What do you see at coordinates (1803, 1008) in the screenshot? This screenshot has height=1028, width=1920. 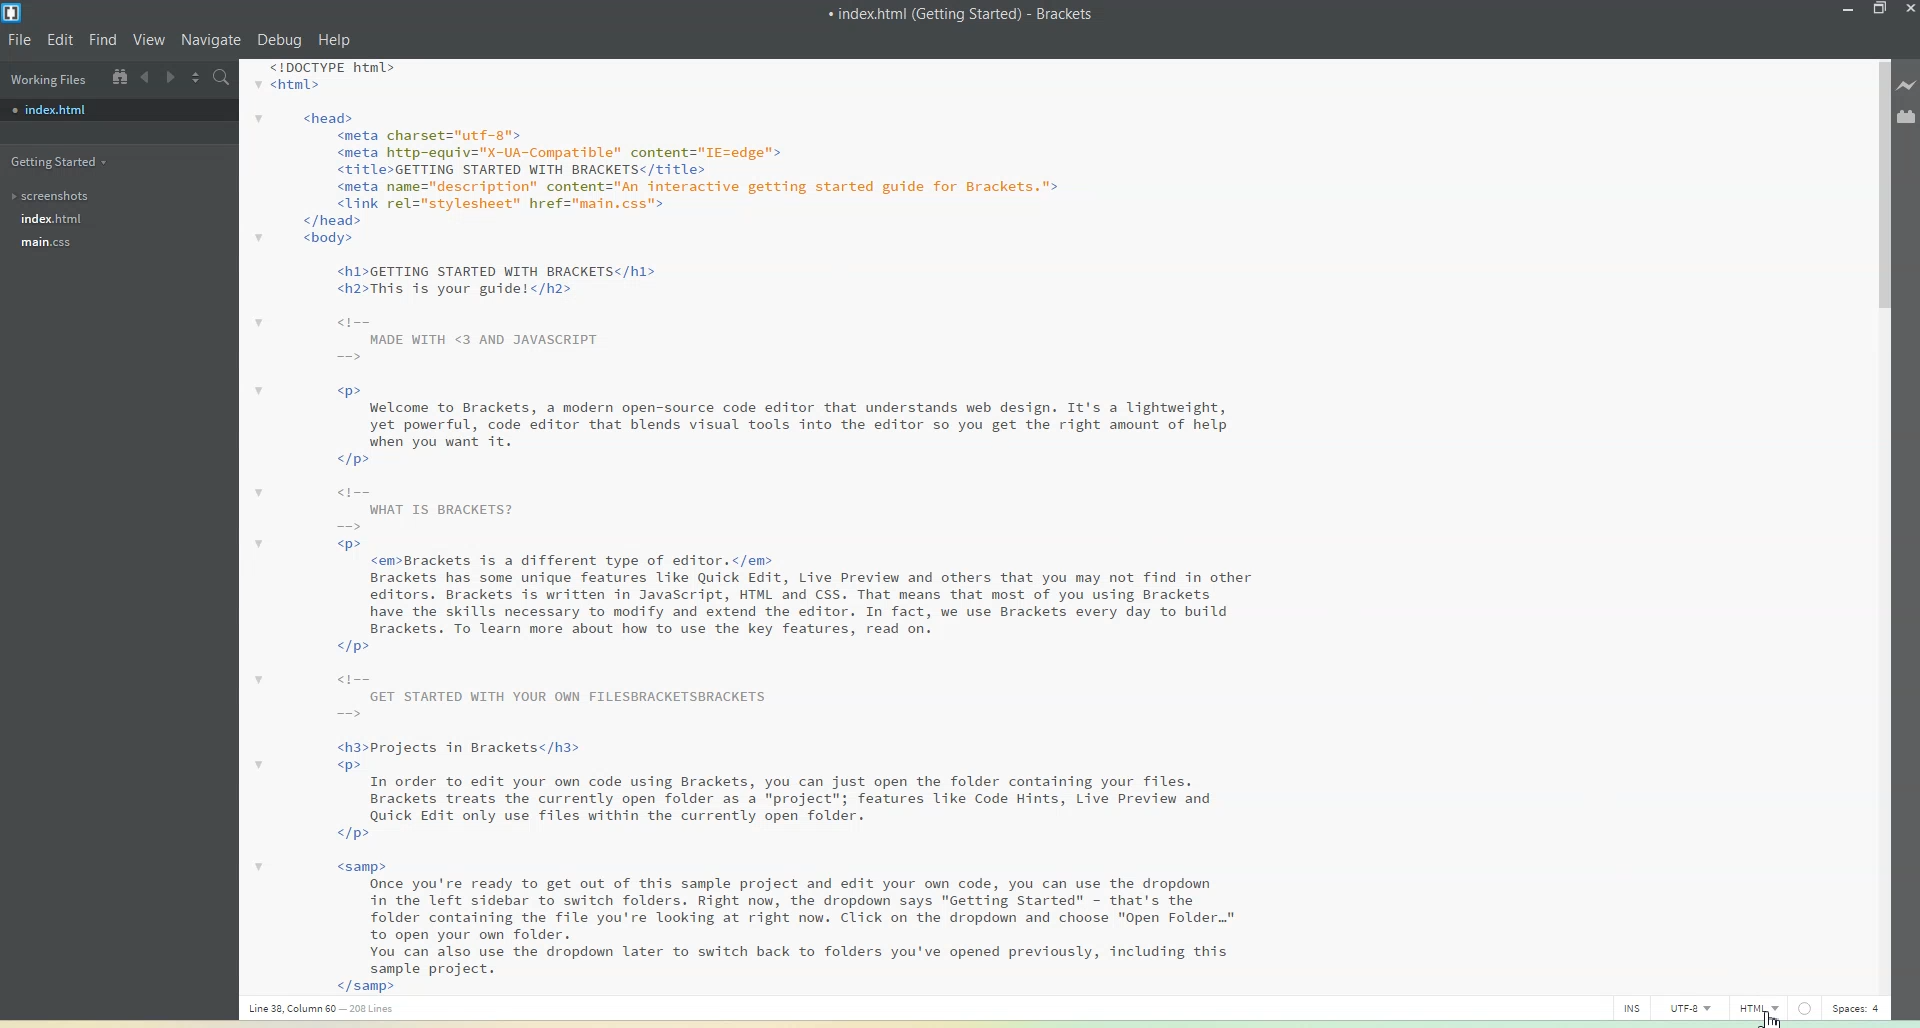 I see `space` at bounding box center [1803, 1008].